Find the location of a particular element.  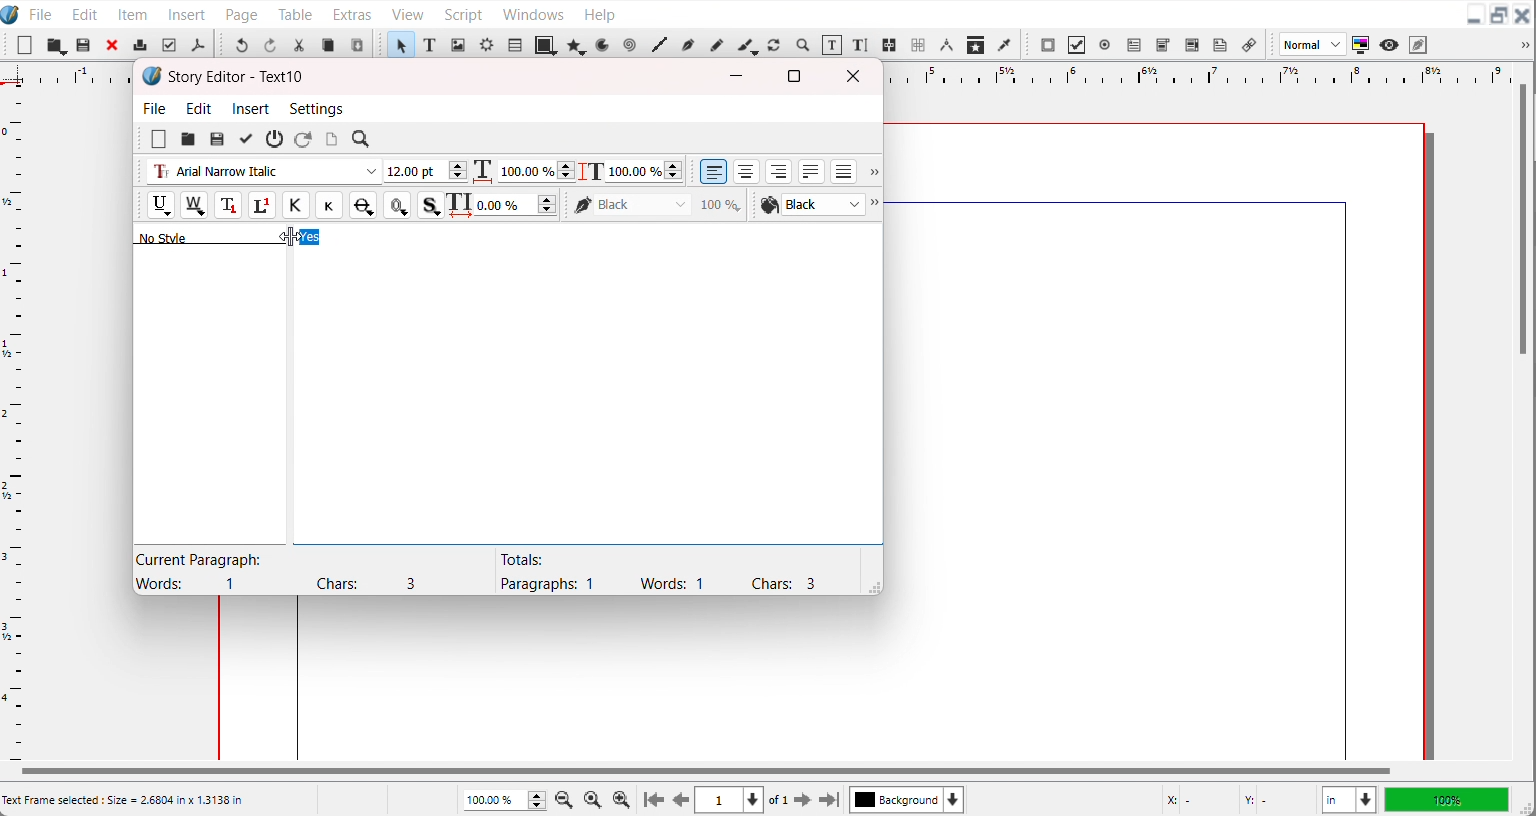

Text Color is located at coordinates (811, 205).